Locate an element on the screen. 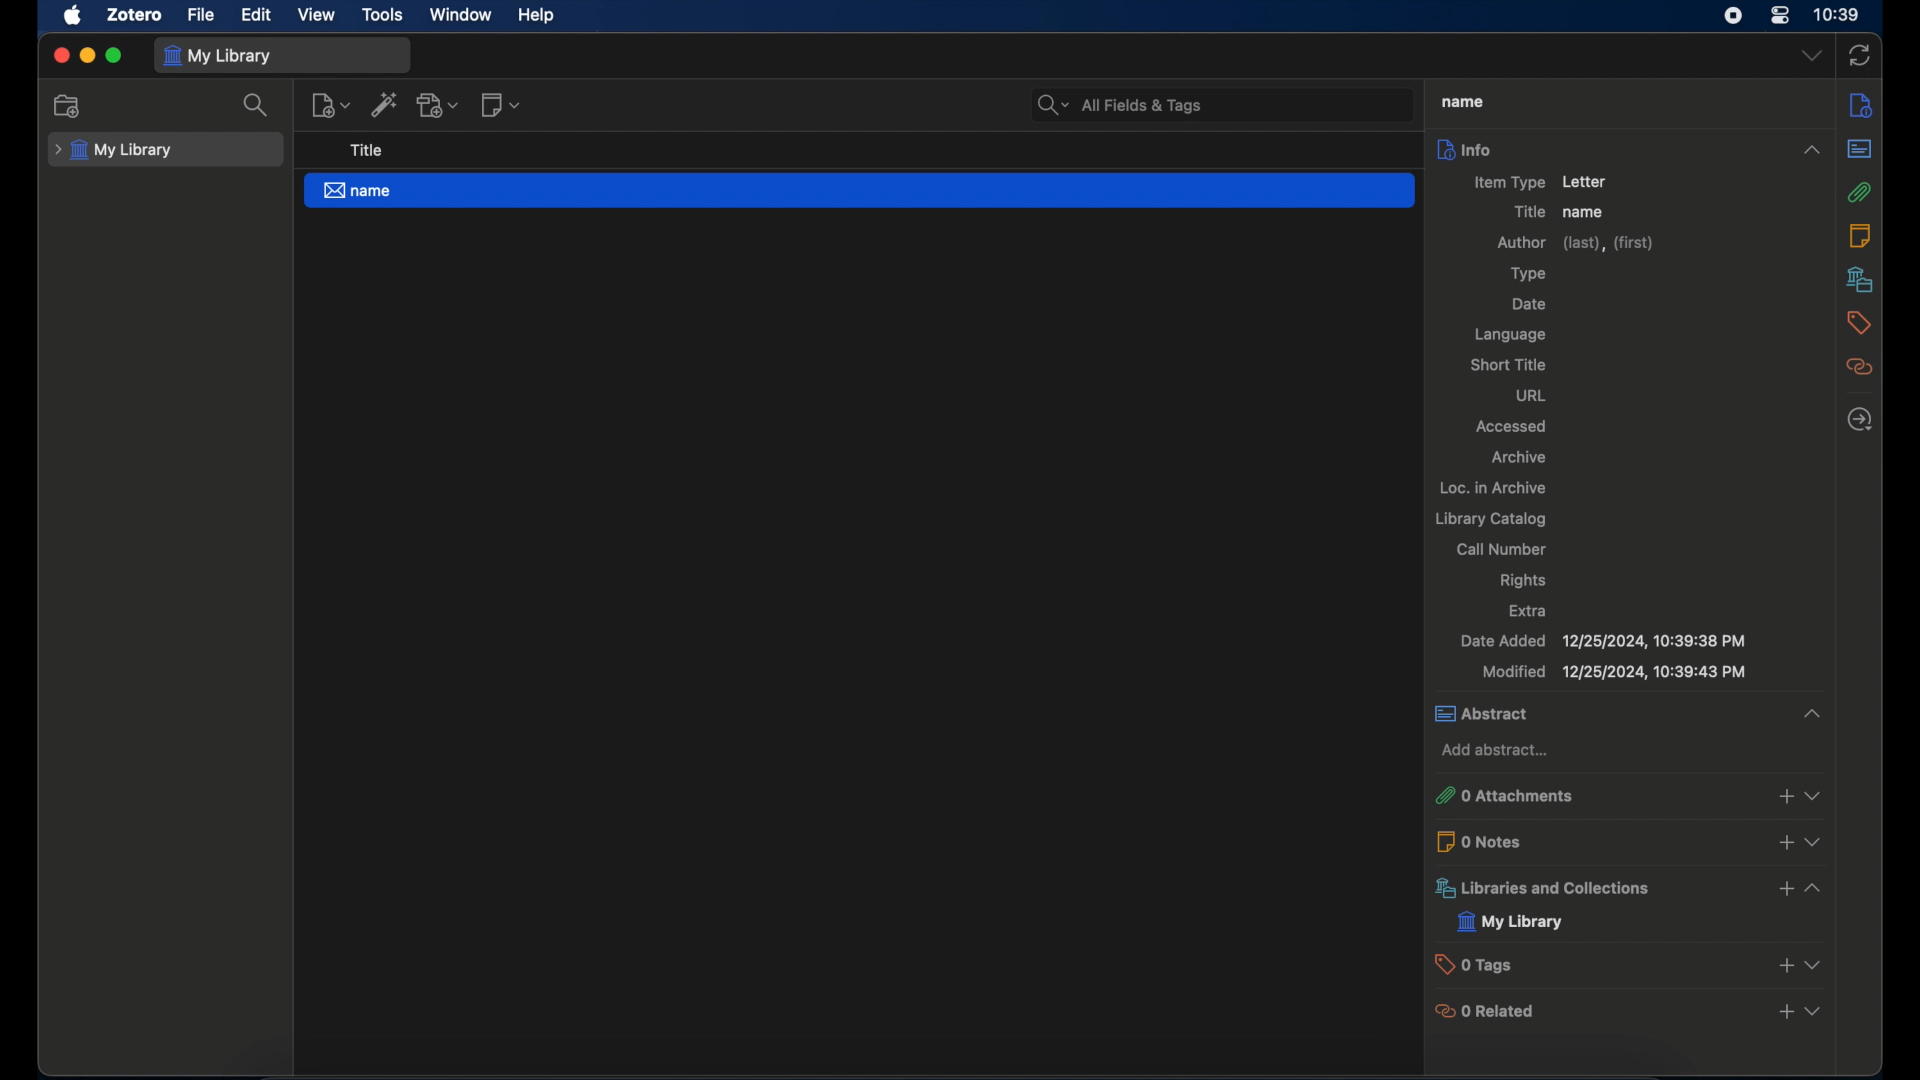 This screenshot has width=1920, height=1080. call number is located at coordinates (1502, 549).